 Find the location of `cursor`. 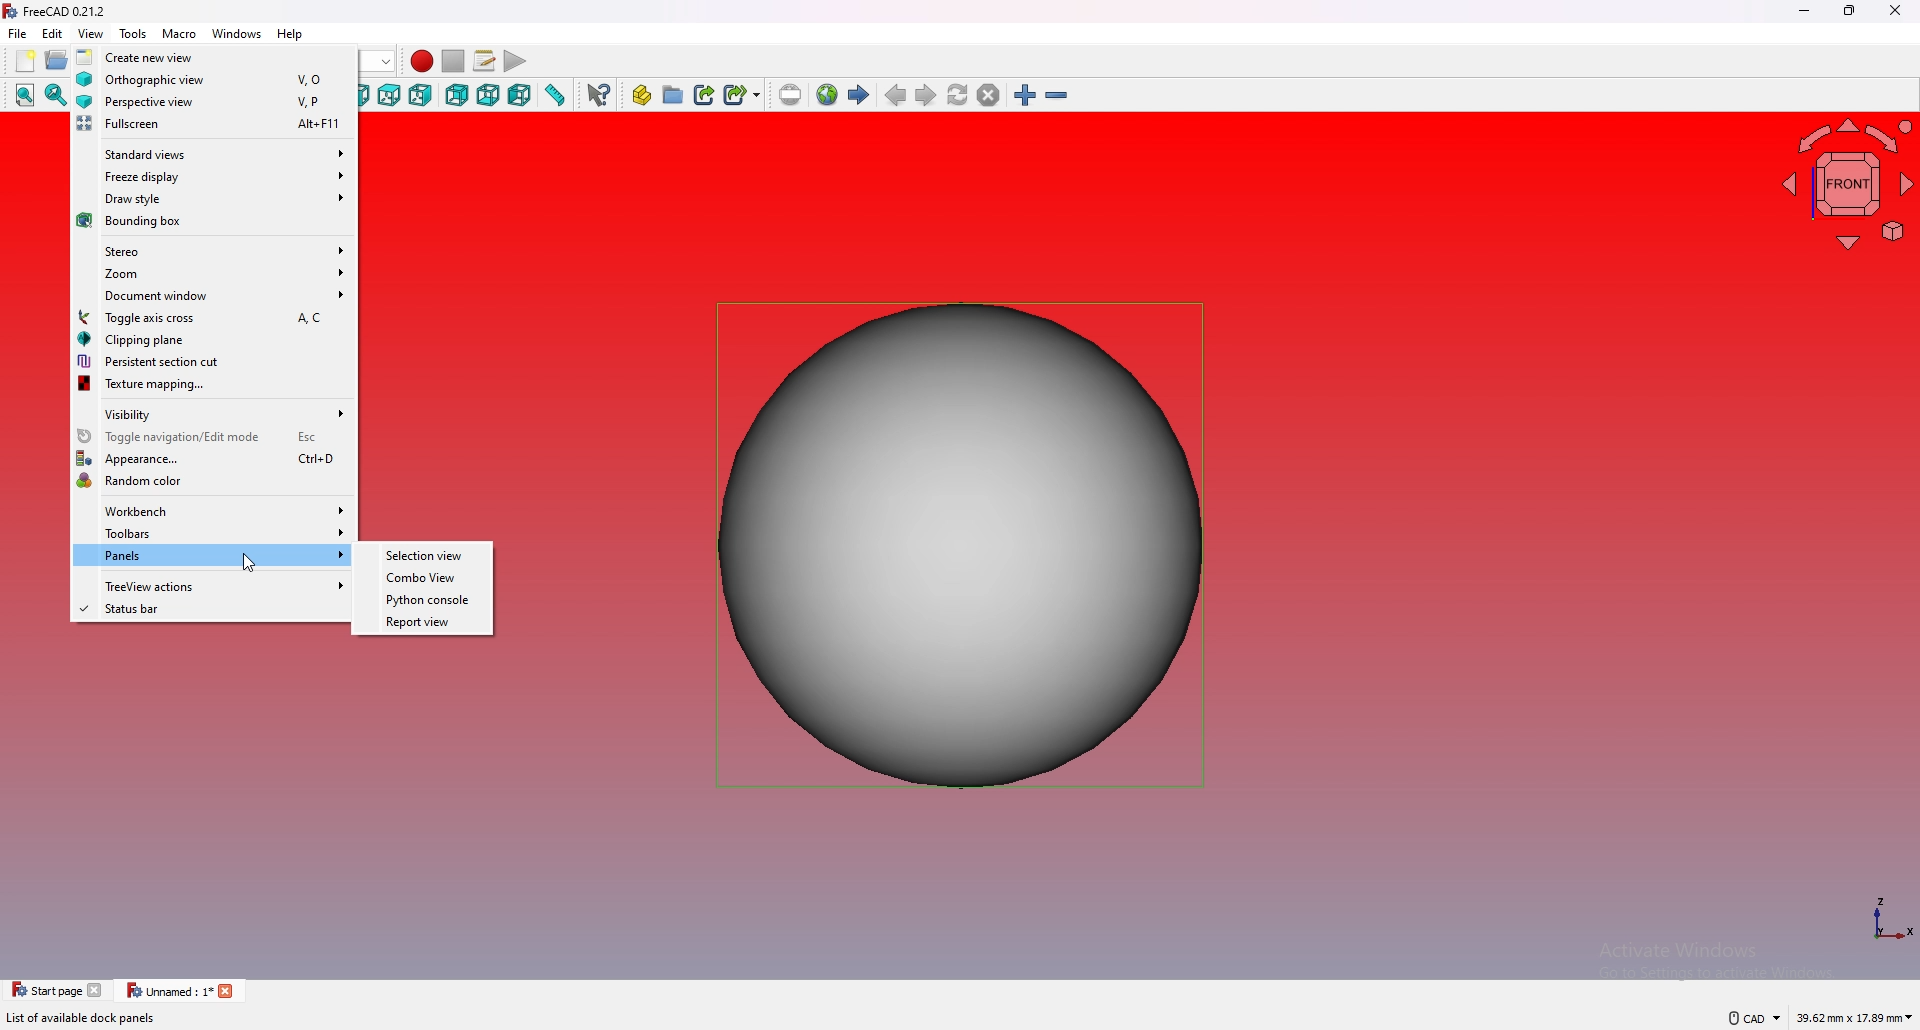

cursor is located at coordinates (248, 564).